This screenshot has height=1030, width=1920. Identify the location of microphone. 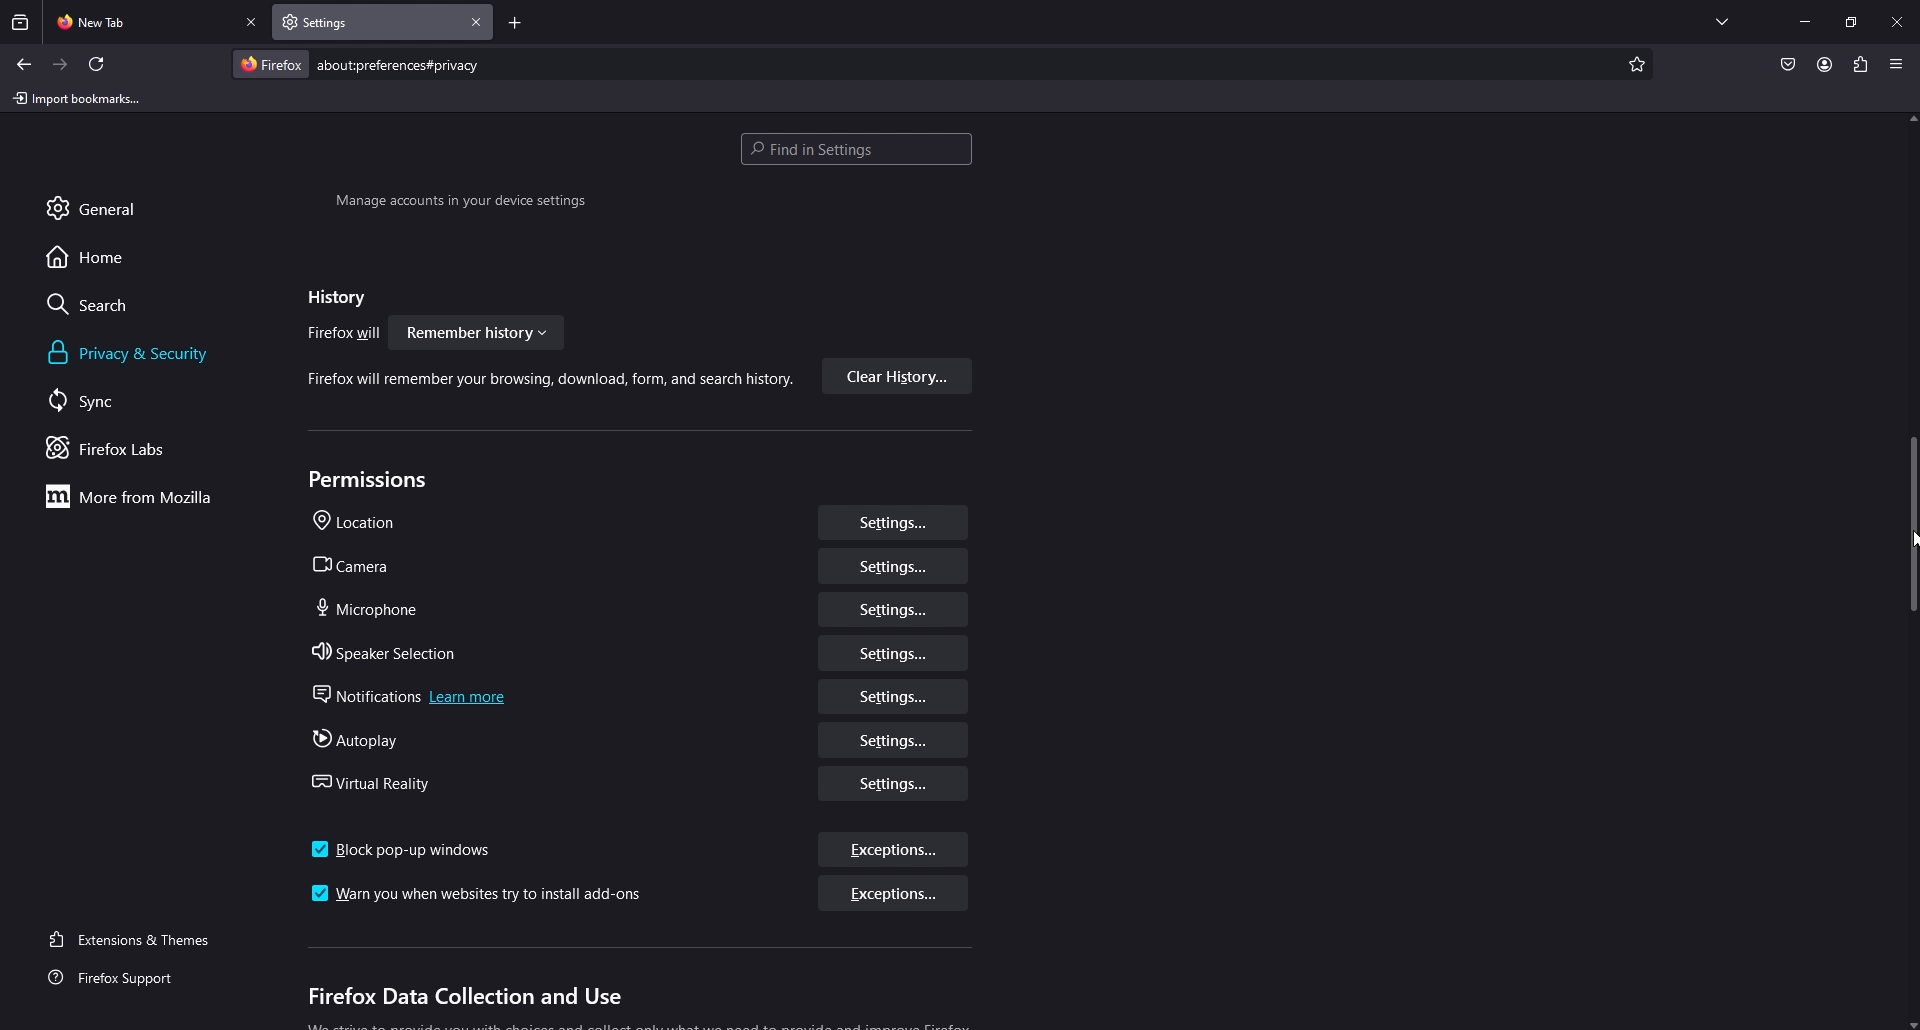
(369, 608).